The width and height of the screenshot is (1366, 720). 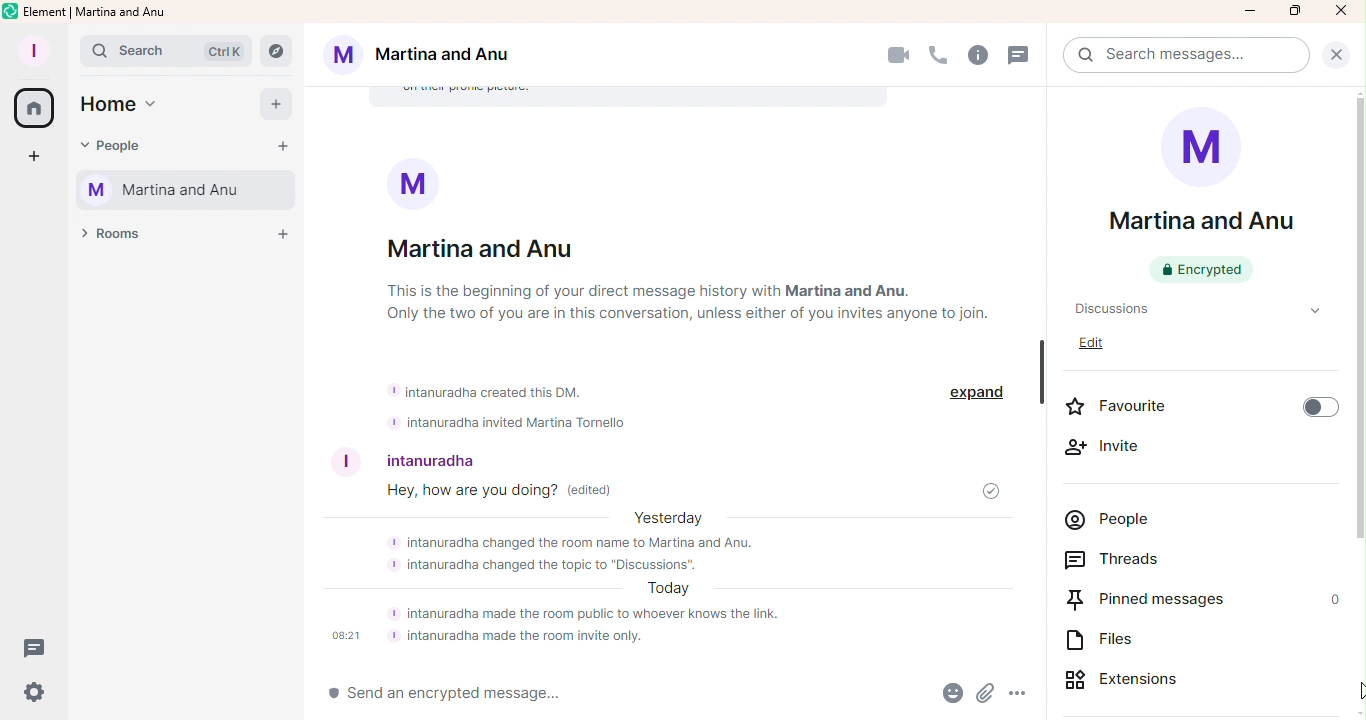 What do you see at coordinates (1189, 55) in the screenshot?
I see `Search bar` at bounding box center [1189, 55].